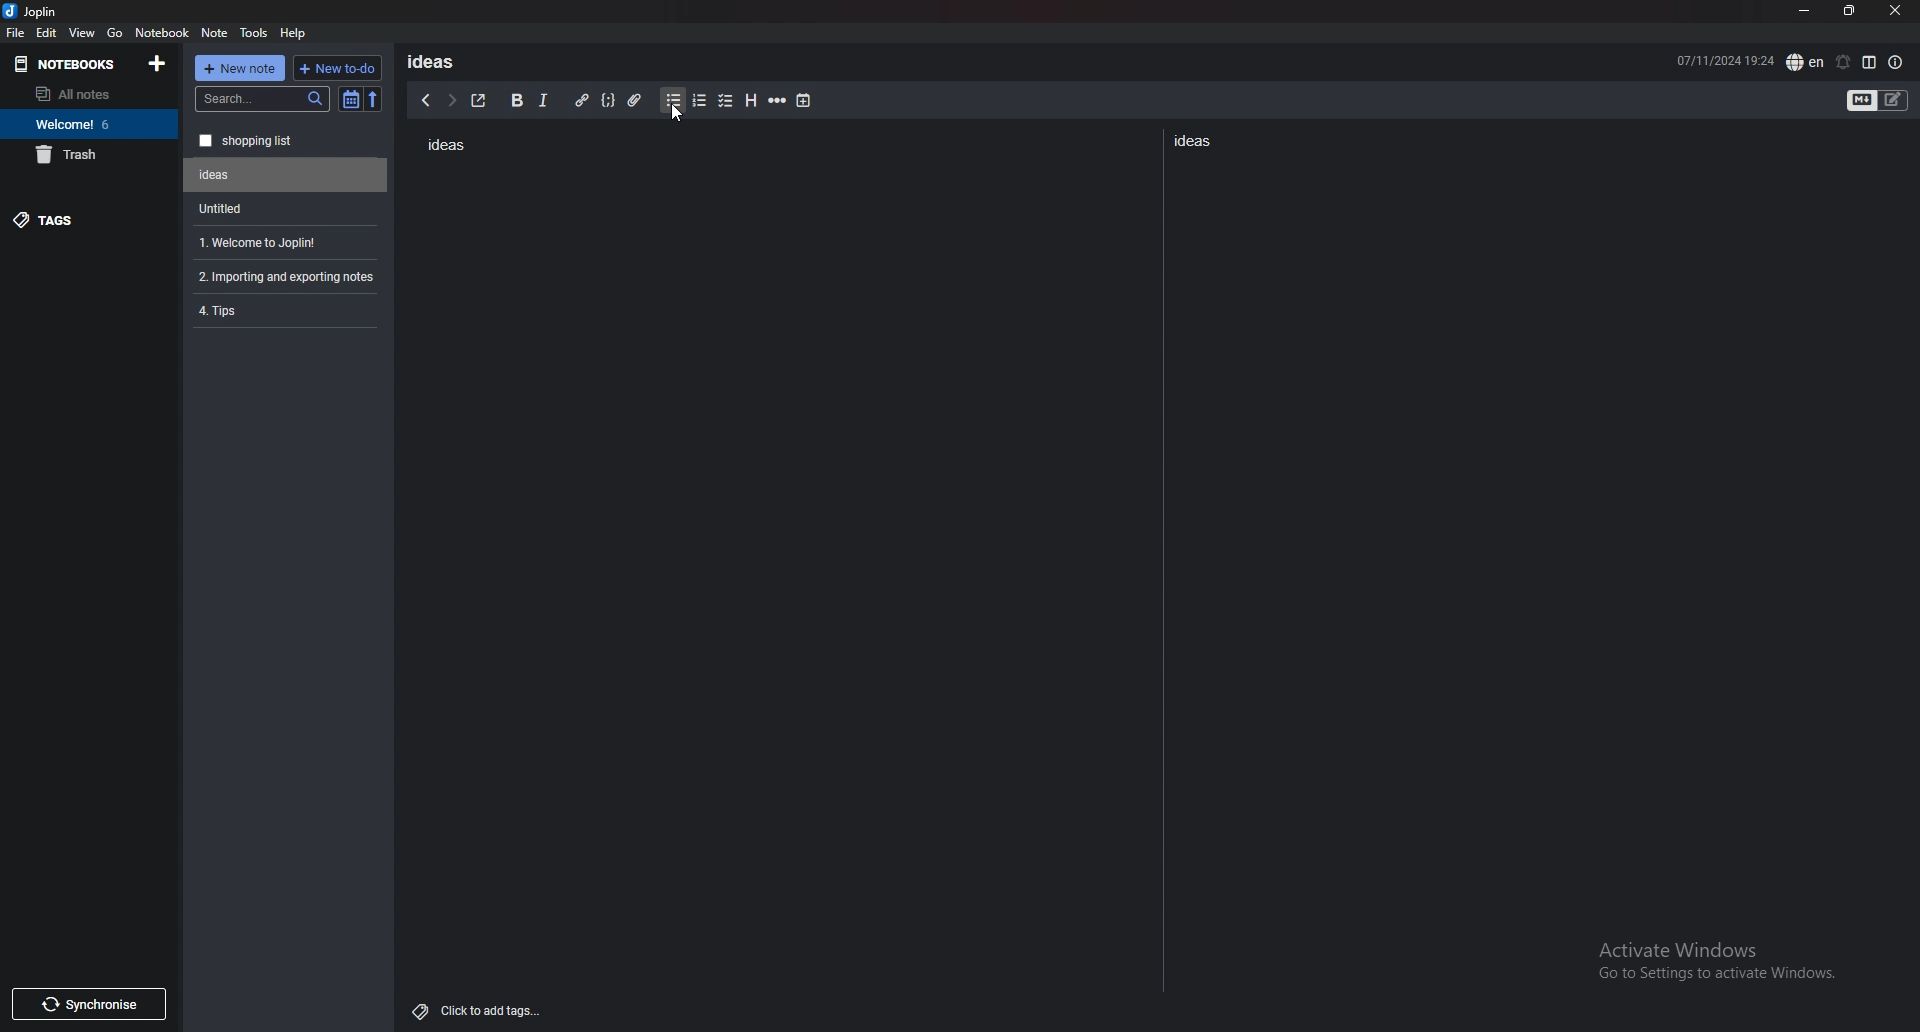  I want to click on spell check, so click(1805, 62).